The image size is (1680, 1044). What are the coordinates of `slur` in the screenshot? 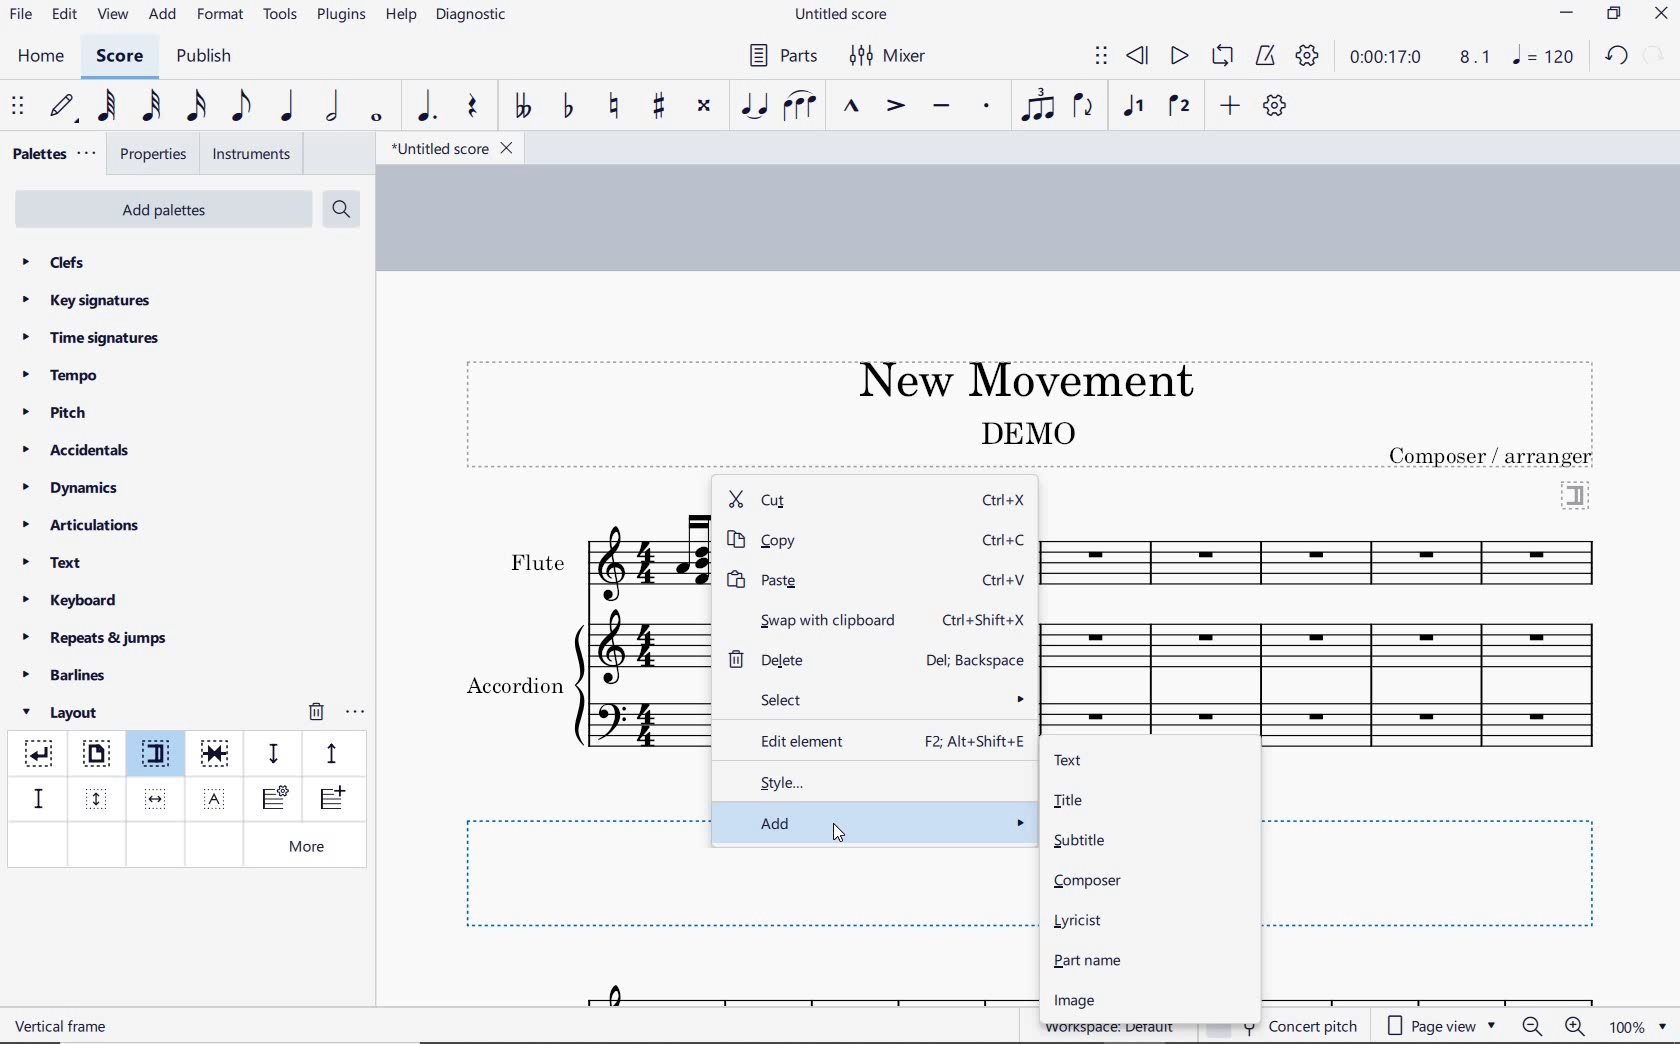 It's located at (801, 107).